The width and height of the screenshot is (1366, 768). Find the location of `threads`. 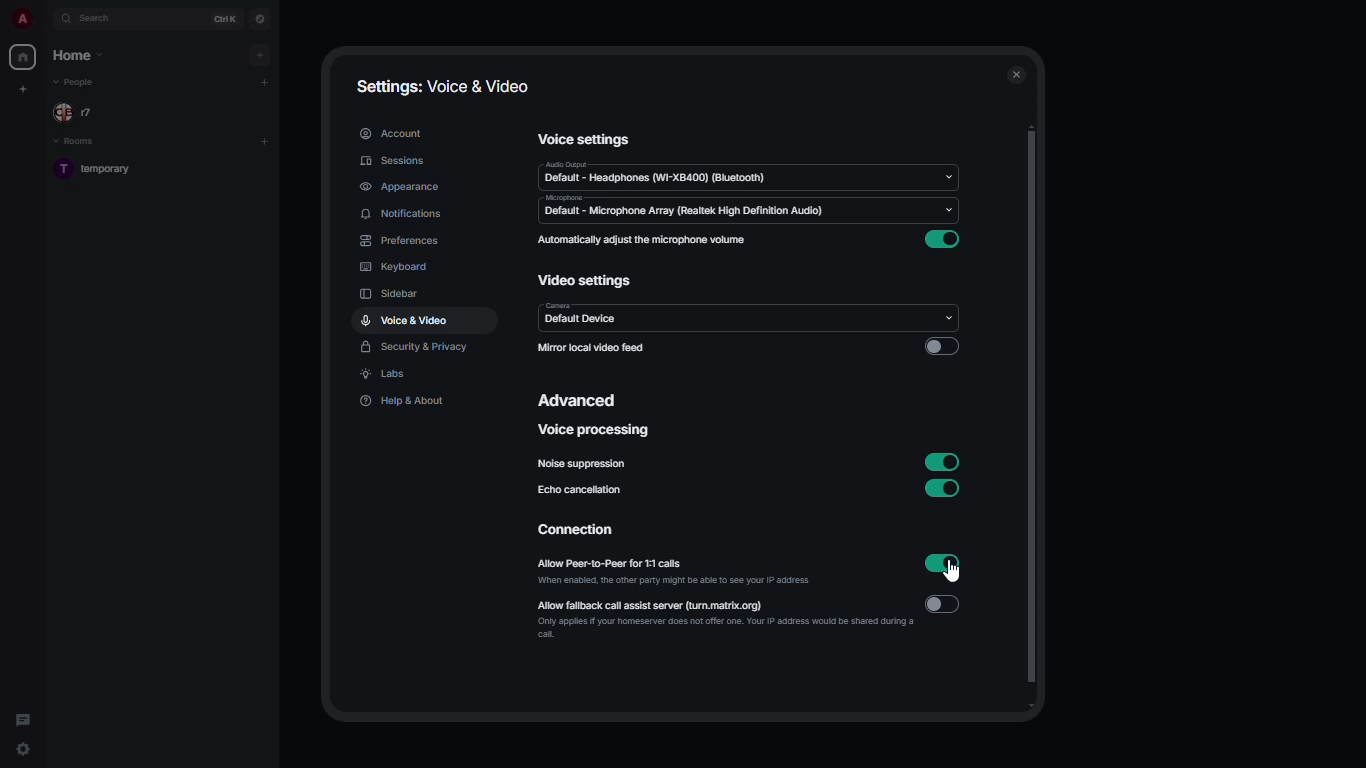

threads is located at coordinates (22, 716).